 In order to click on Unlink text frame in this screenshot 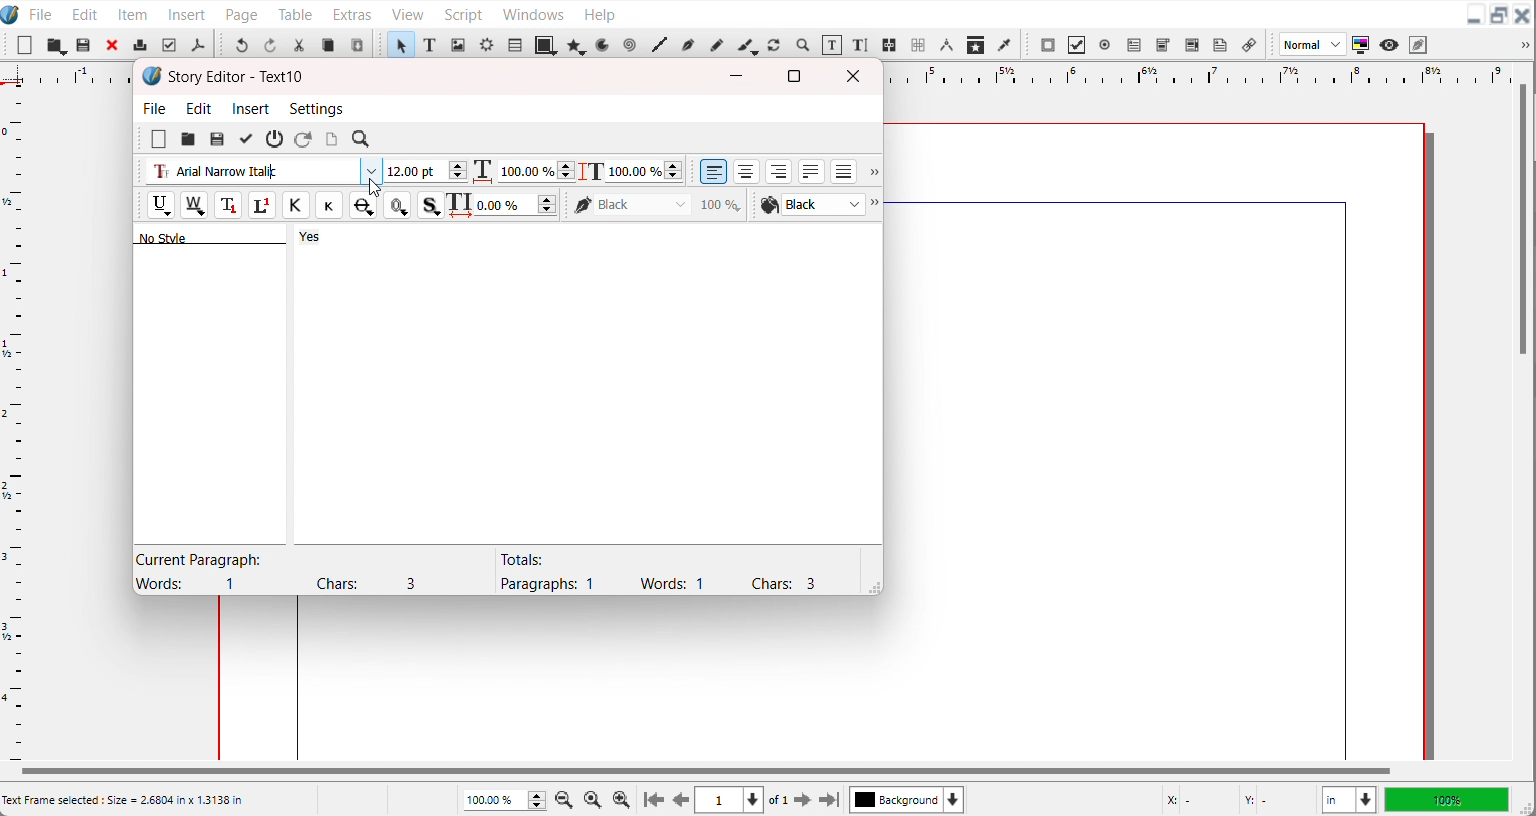, I will do `click(917, 45)`.